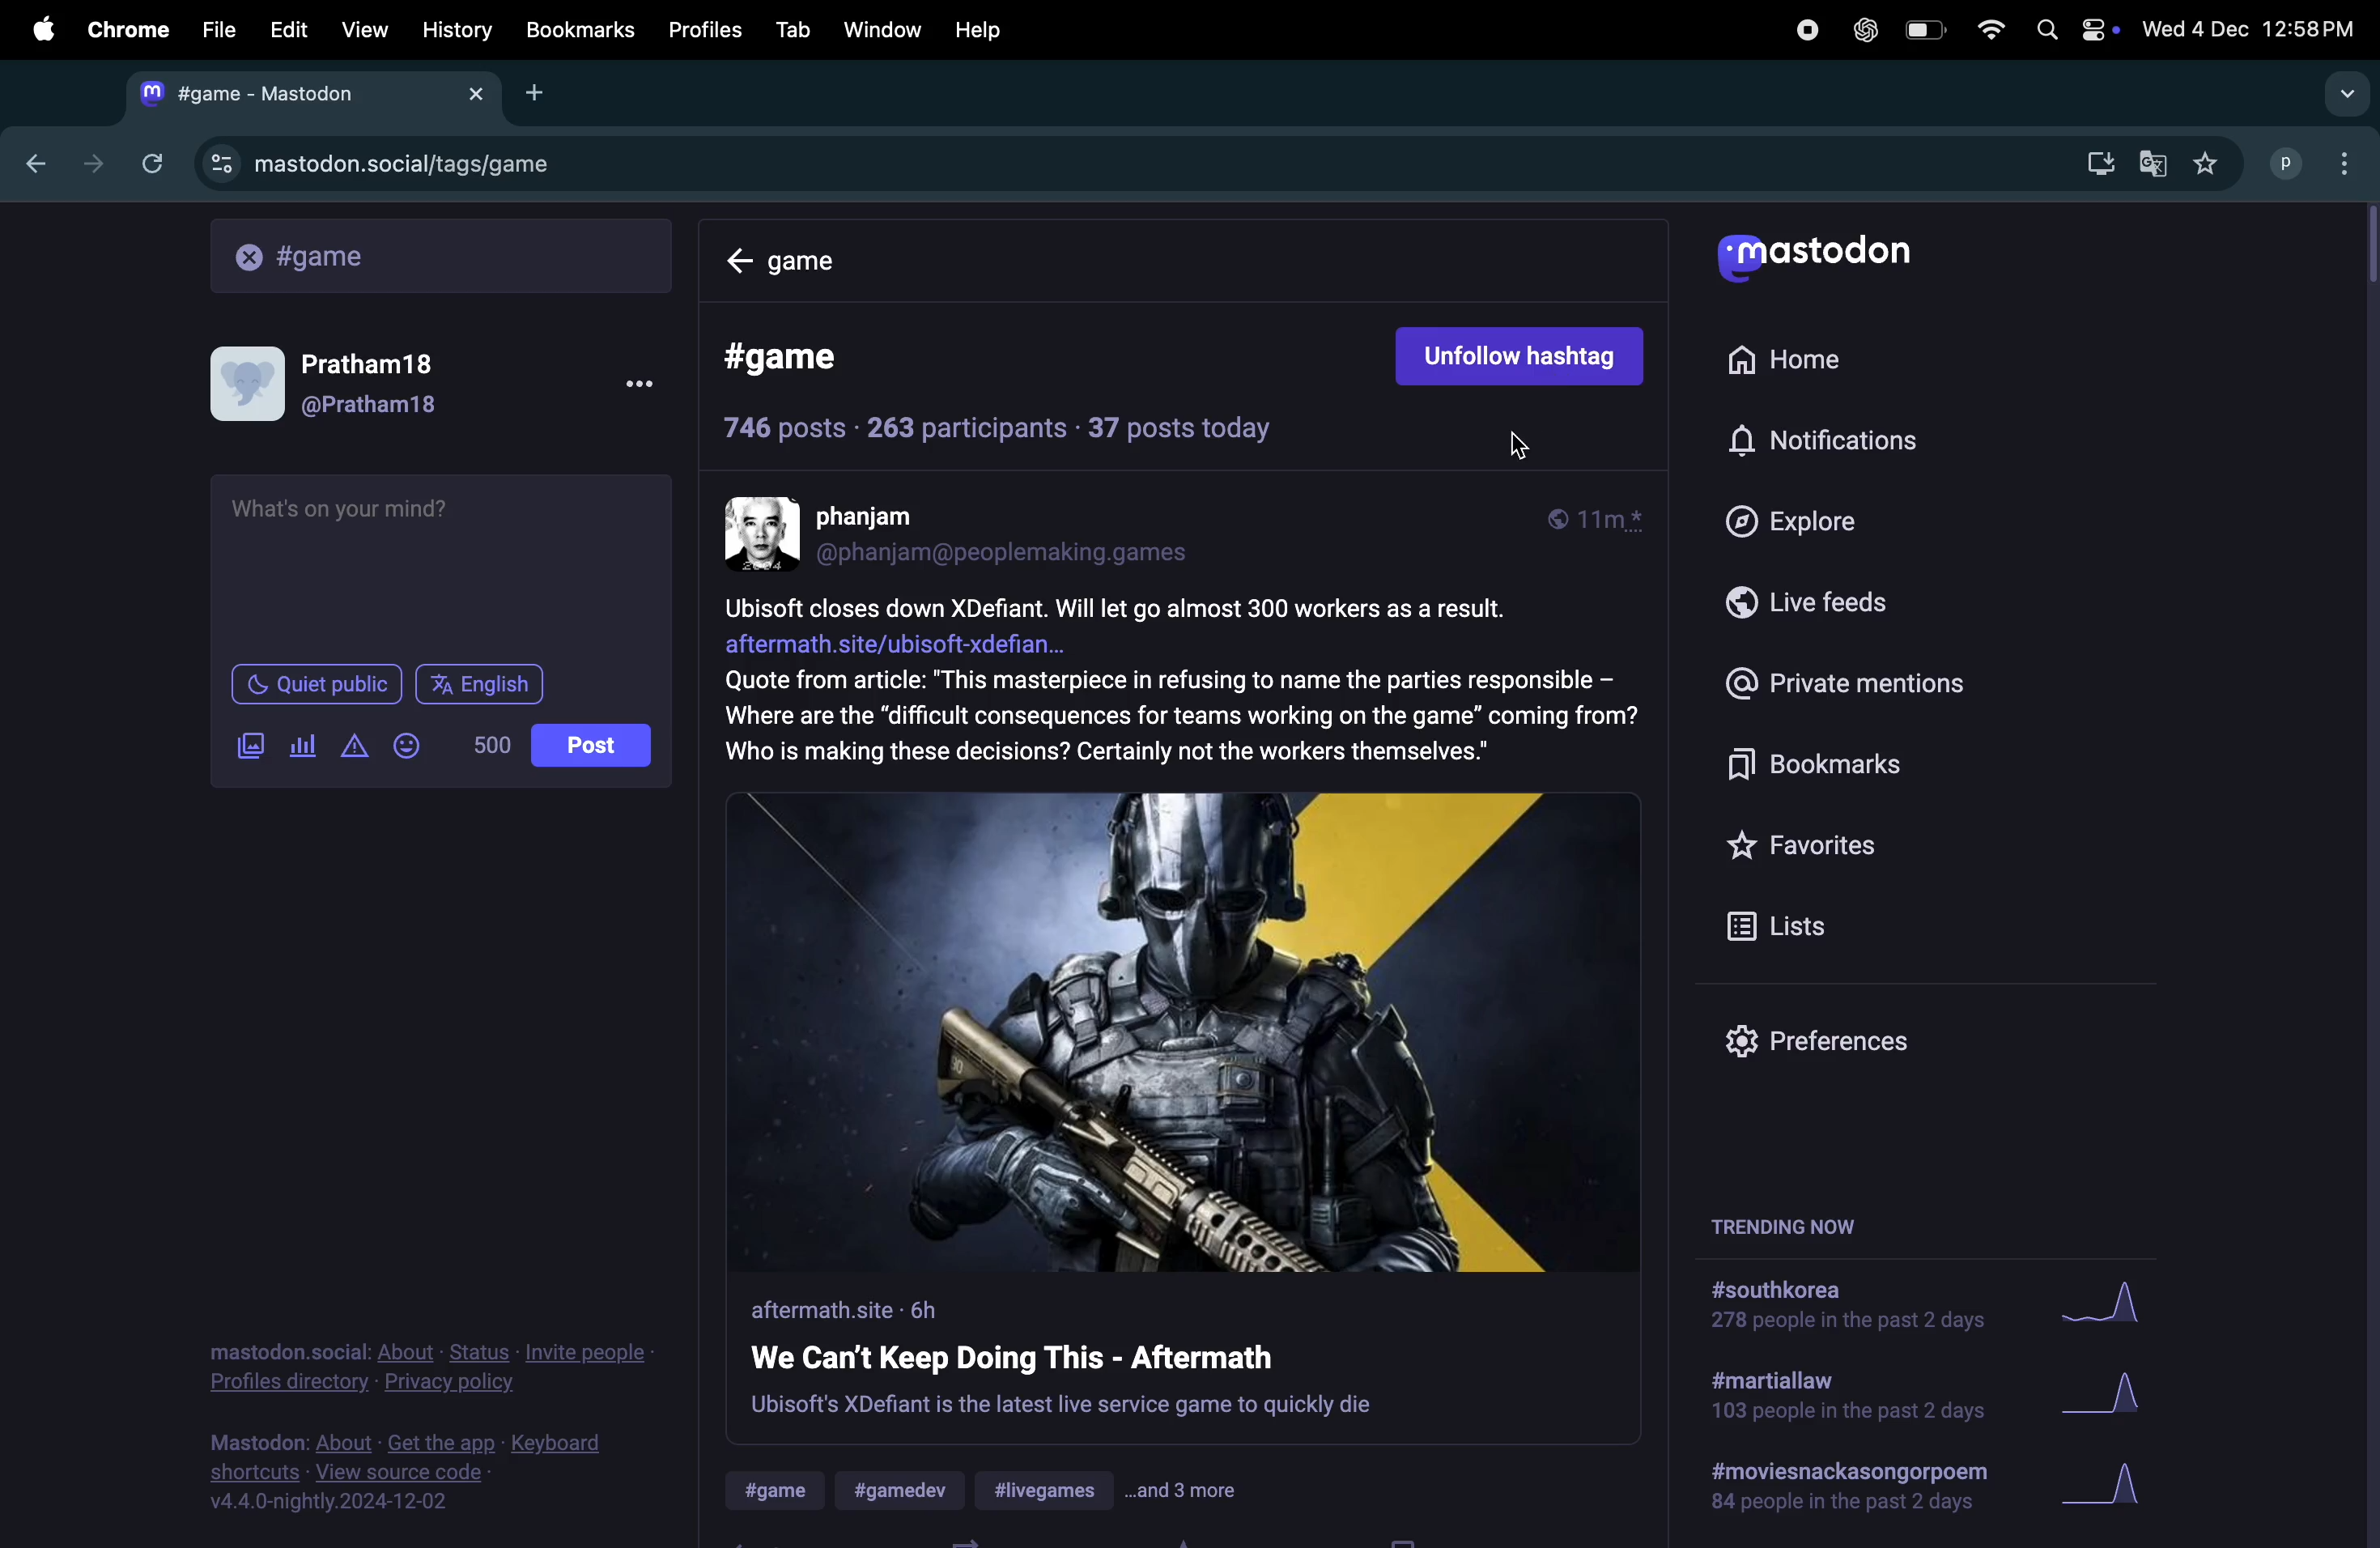  Describe the element at coordinates (304, 747) in the screenshot. I see `add poll` at that location.